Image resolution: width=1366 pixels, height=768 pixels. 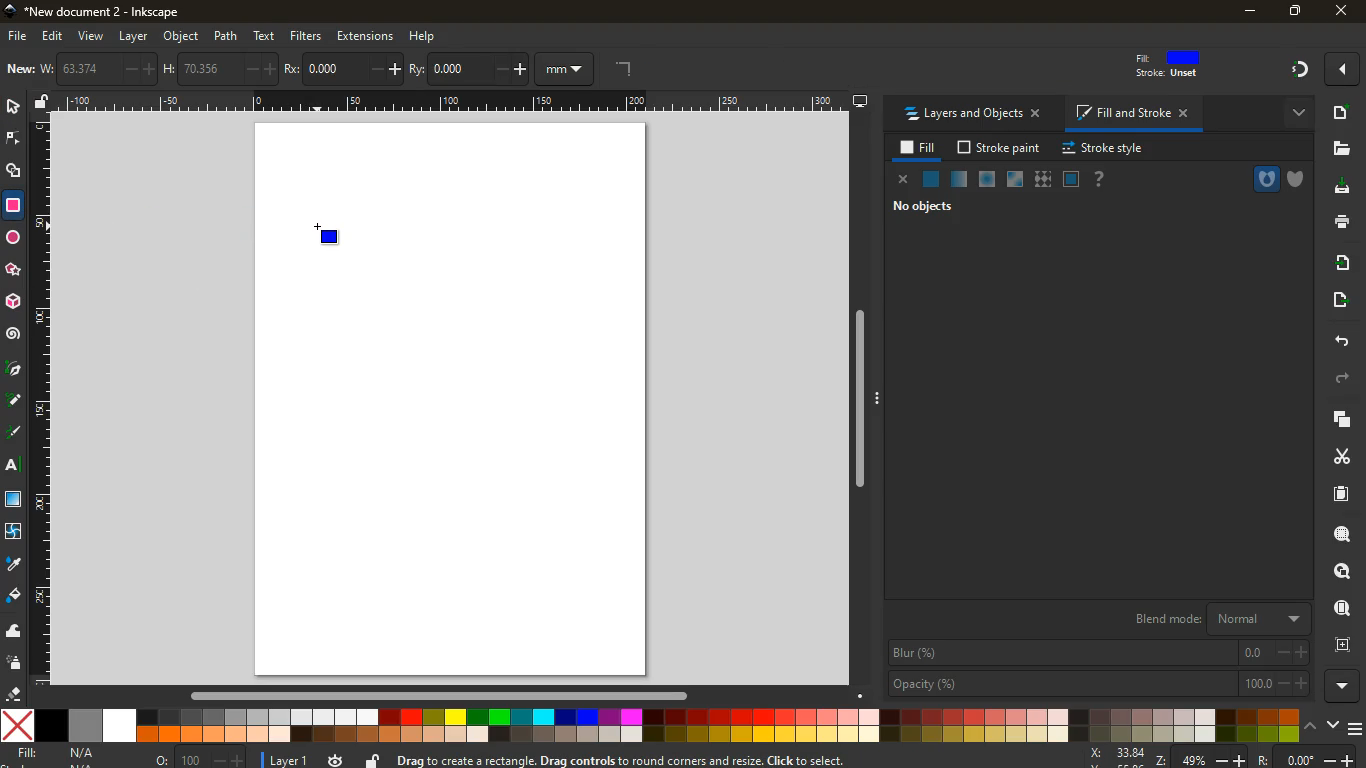 What do you see at coordinates (201, 758) in the screenshot?
I see `o` at bounding box center [201, 758].